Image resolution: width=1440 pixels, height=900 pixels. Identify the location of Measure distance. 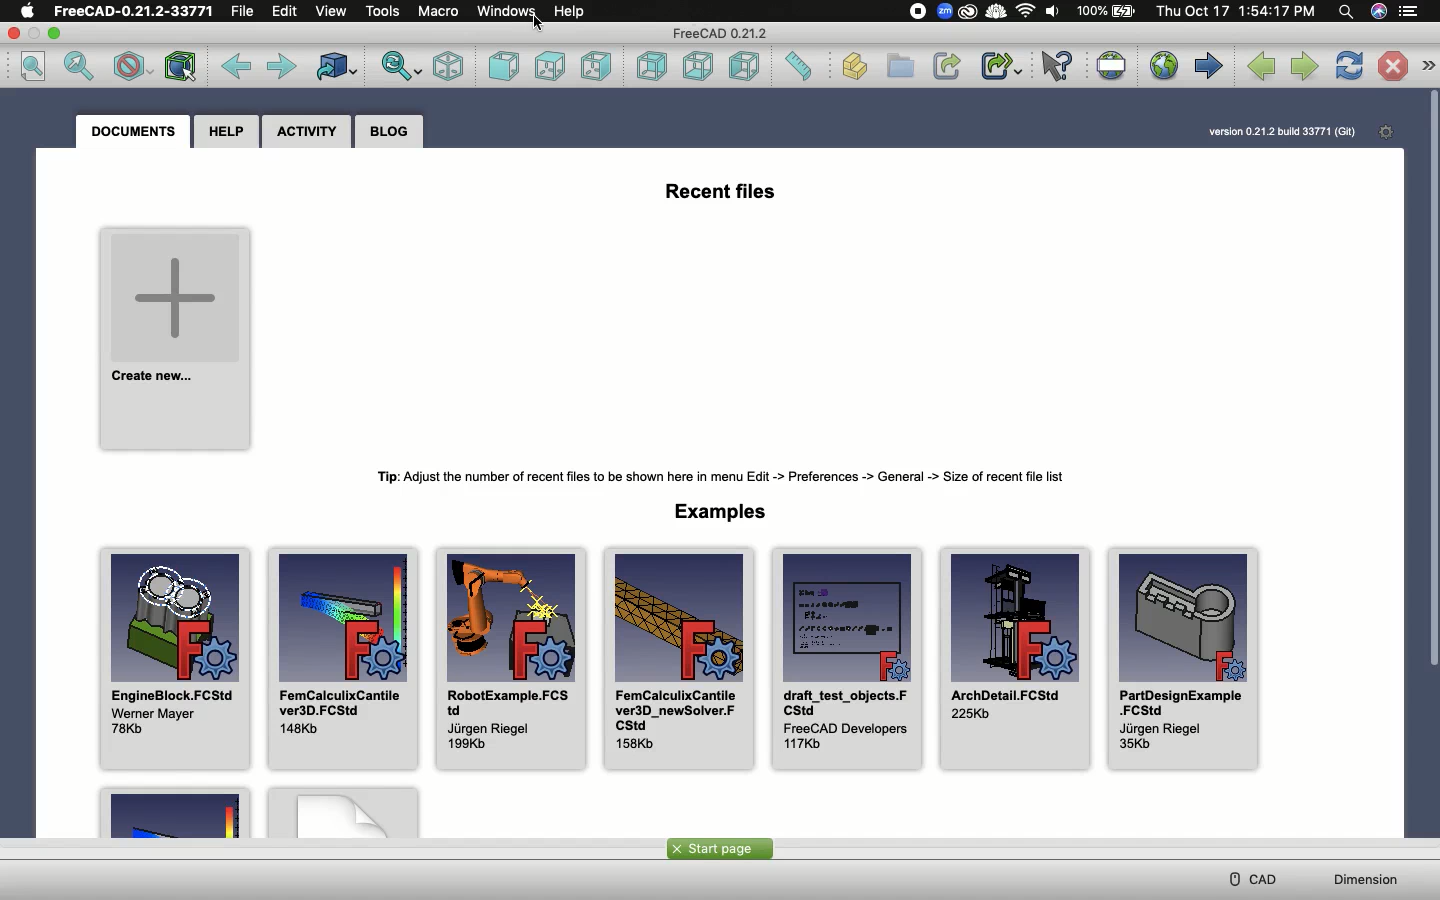
(801, 68).